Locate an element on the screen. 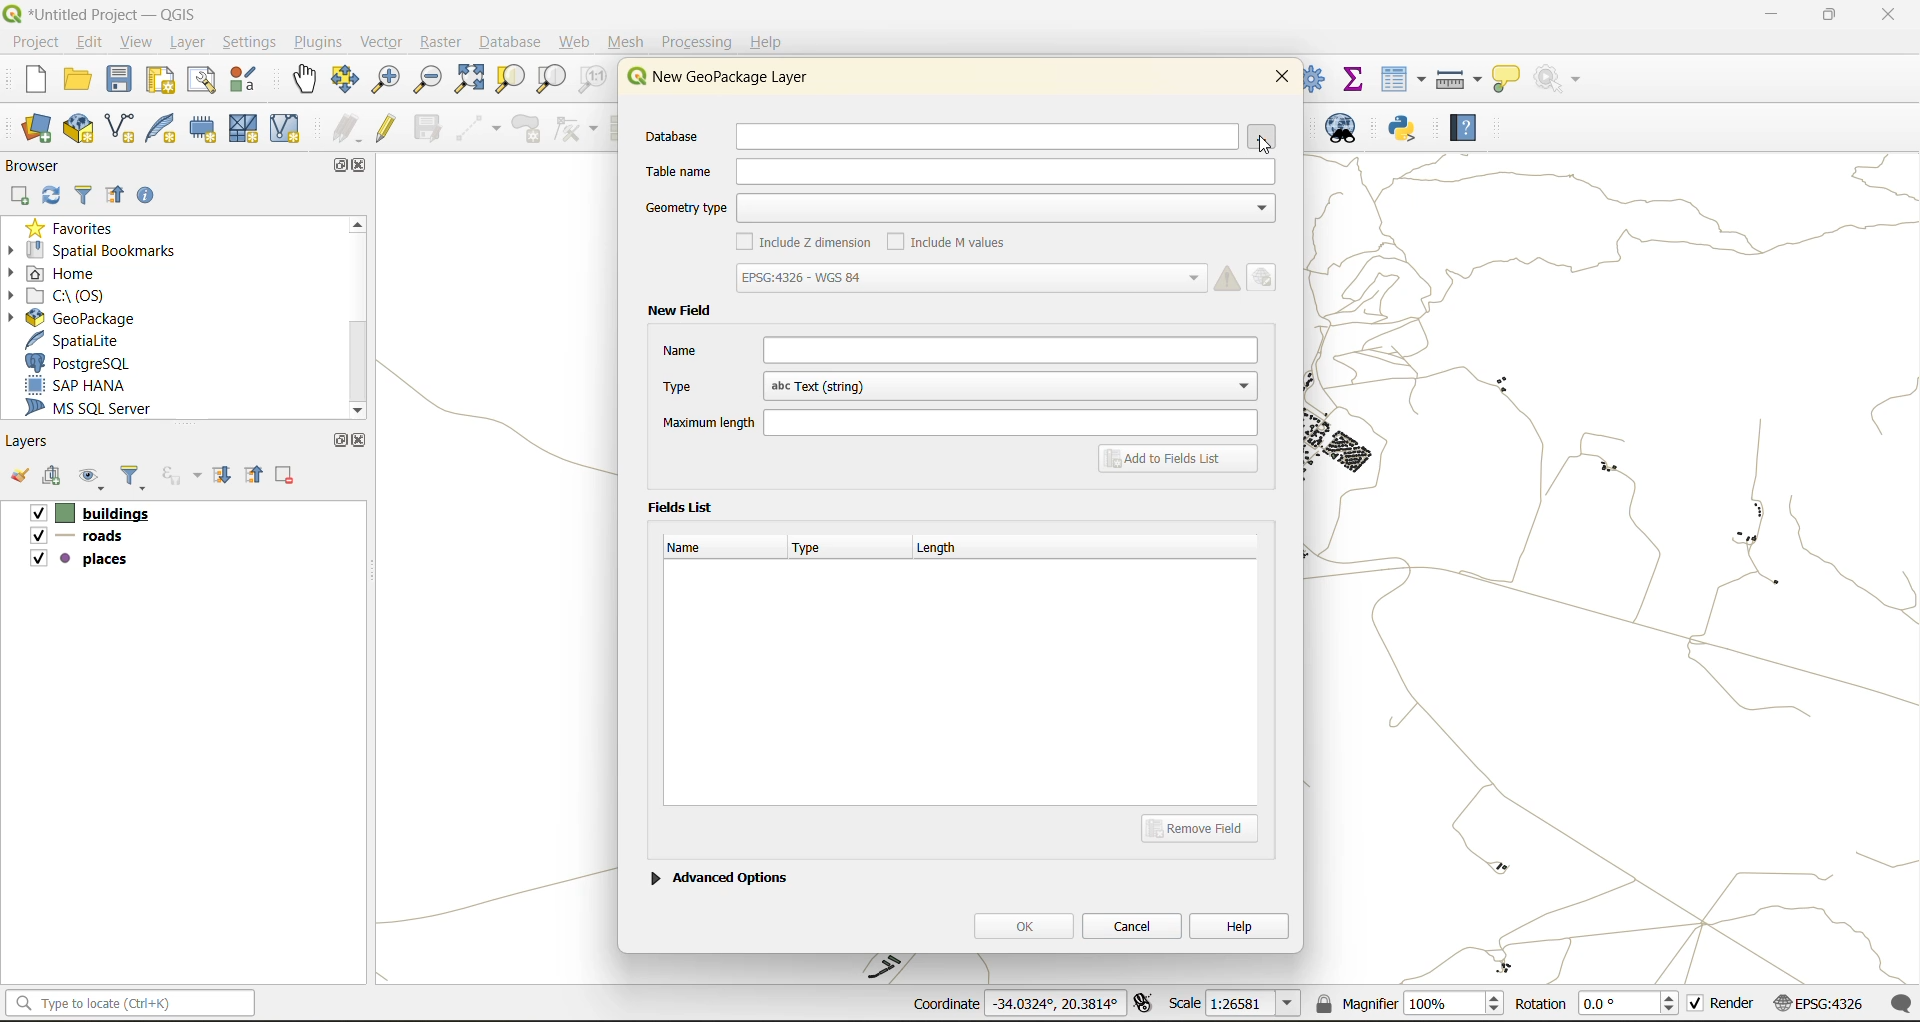 The image size is (1920, 1022). cancel is located at coordinates (1134, 924).